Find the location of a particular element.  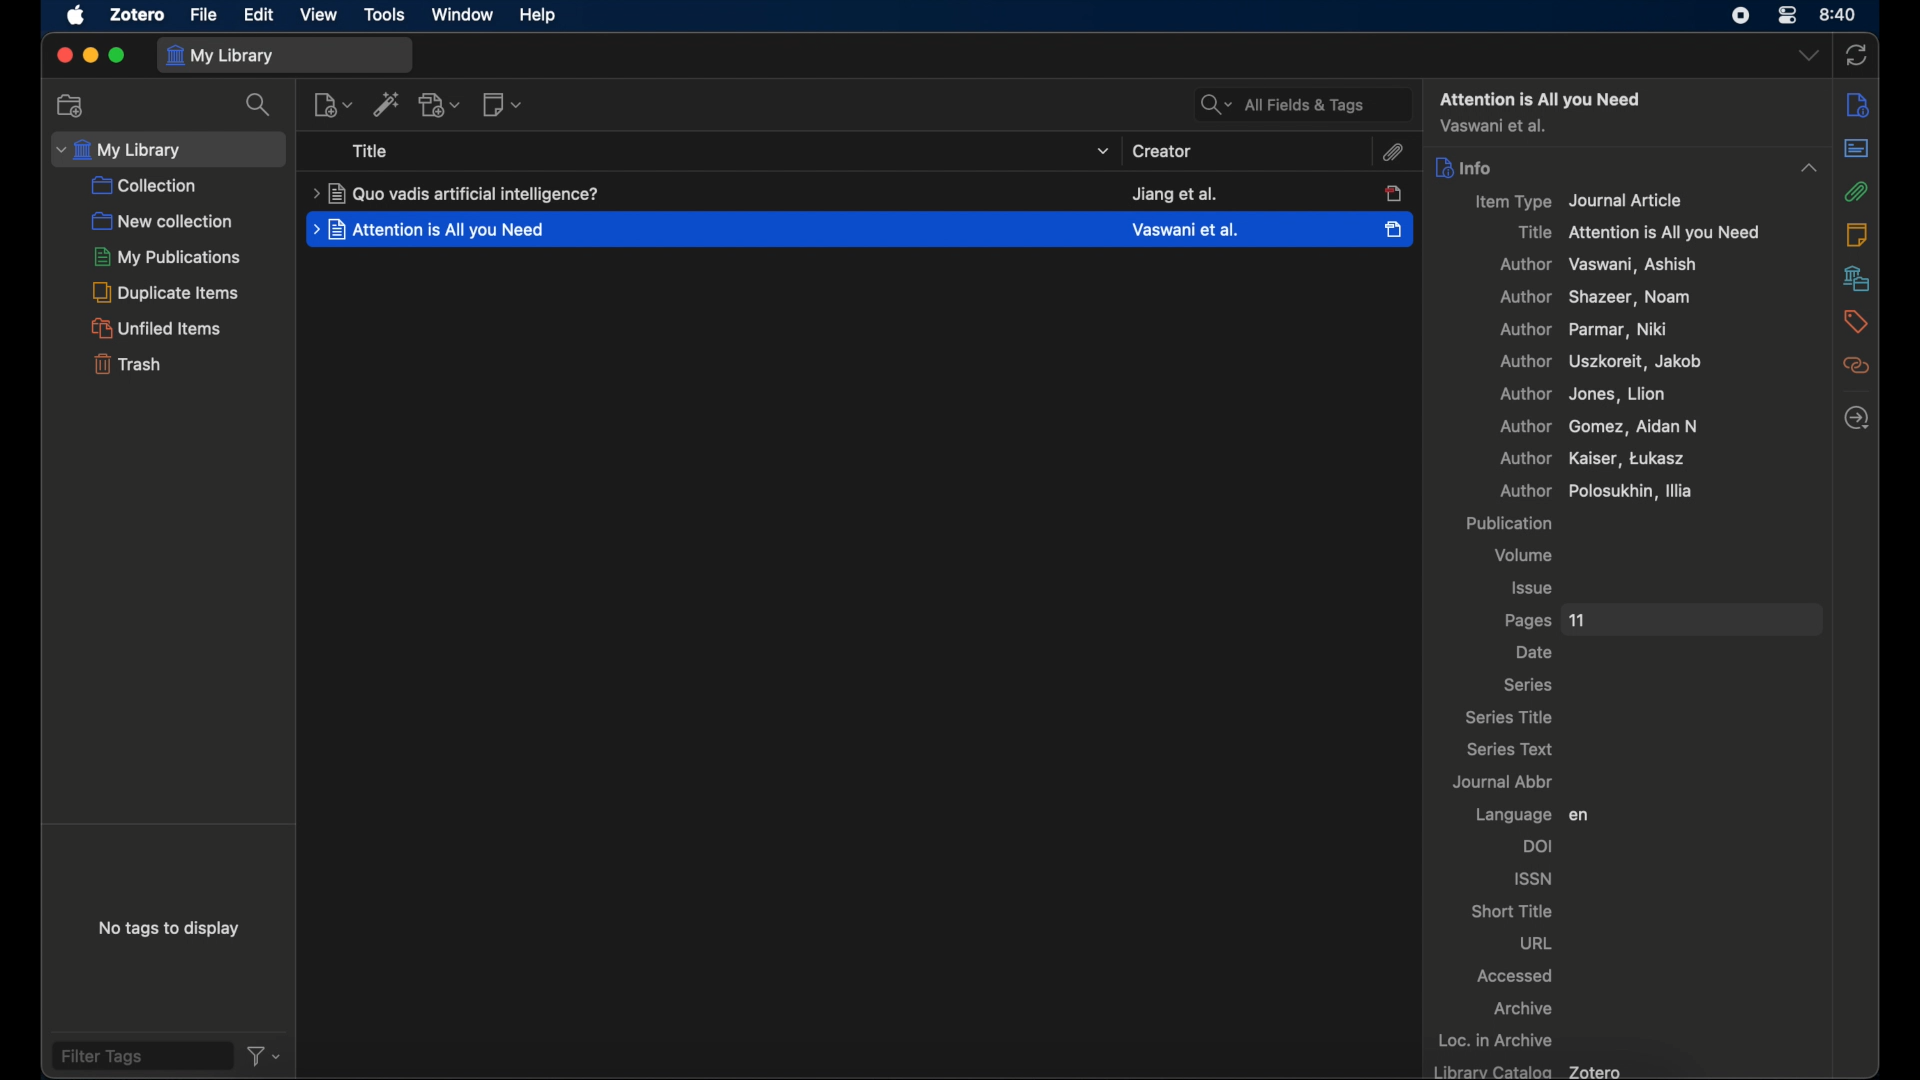

my publications is located at coordinates (164, 257).